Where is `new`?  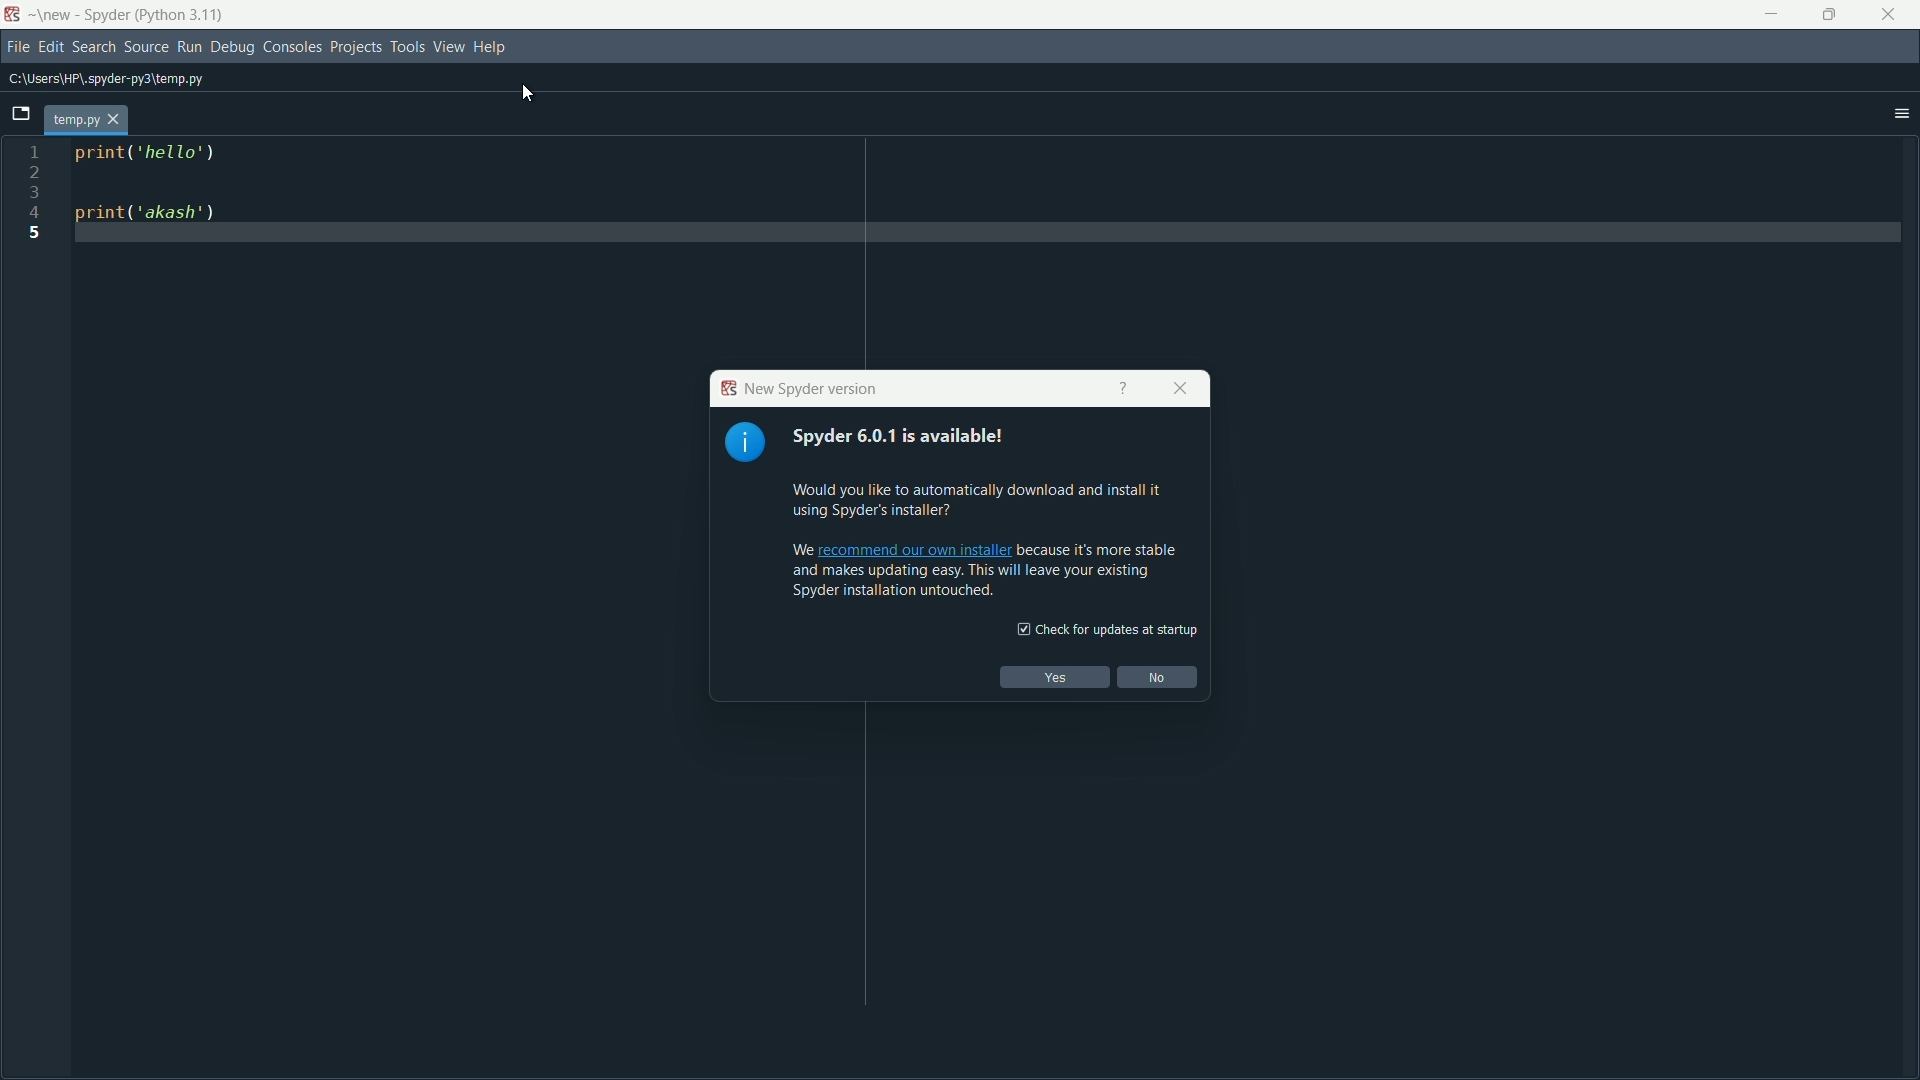
new is located at coordinates (53, 15).